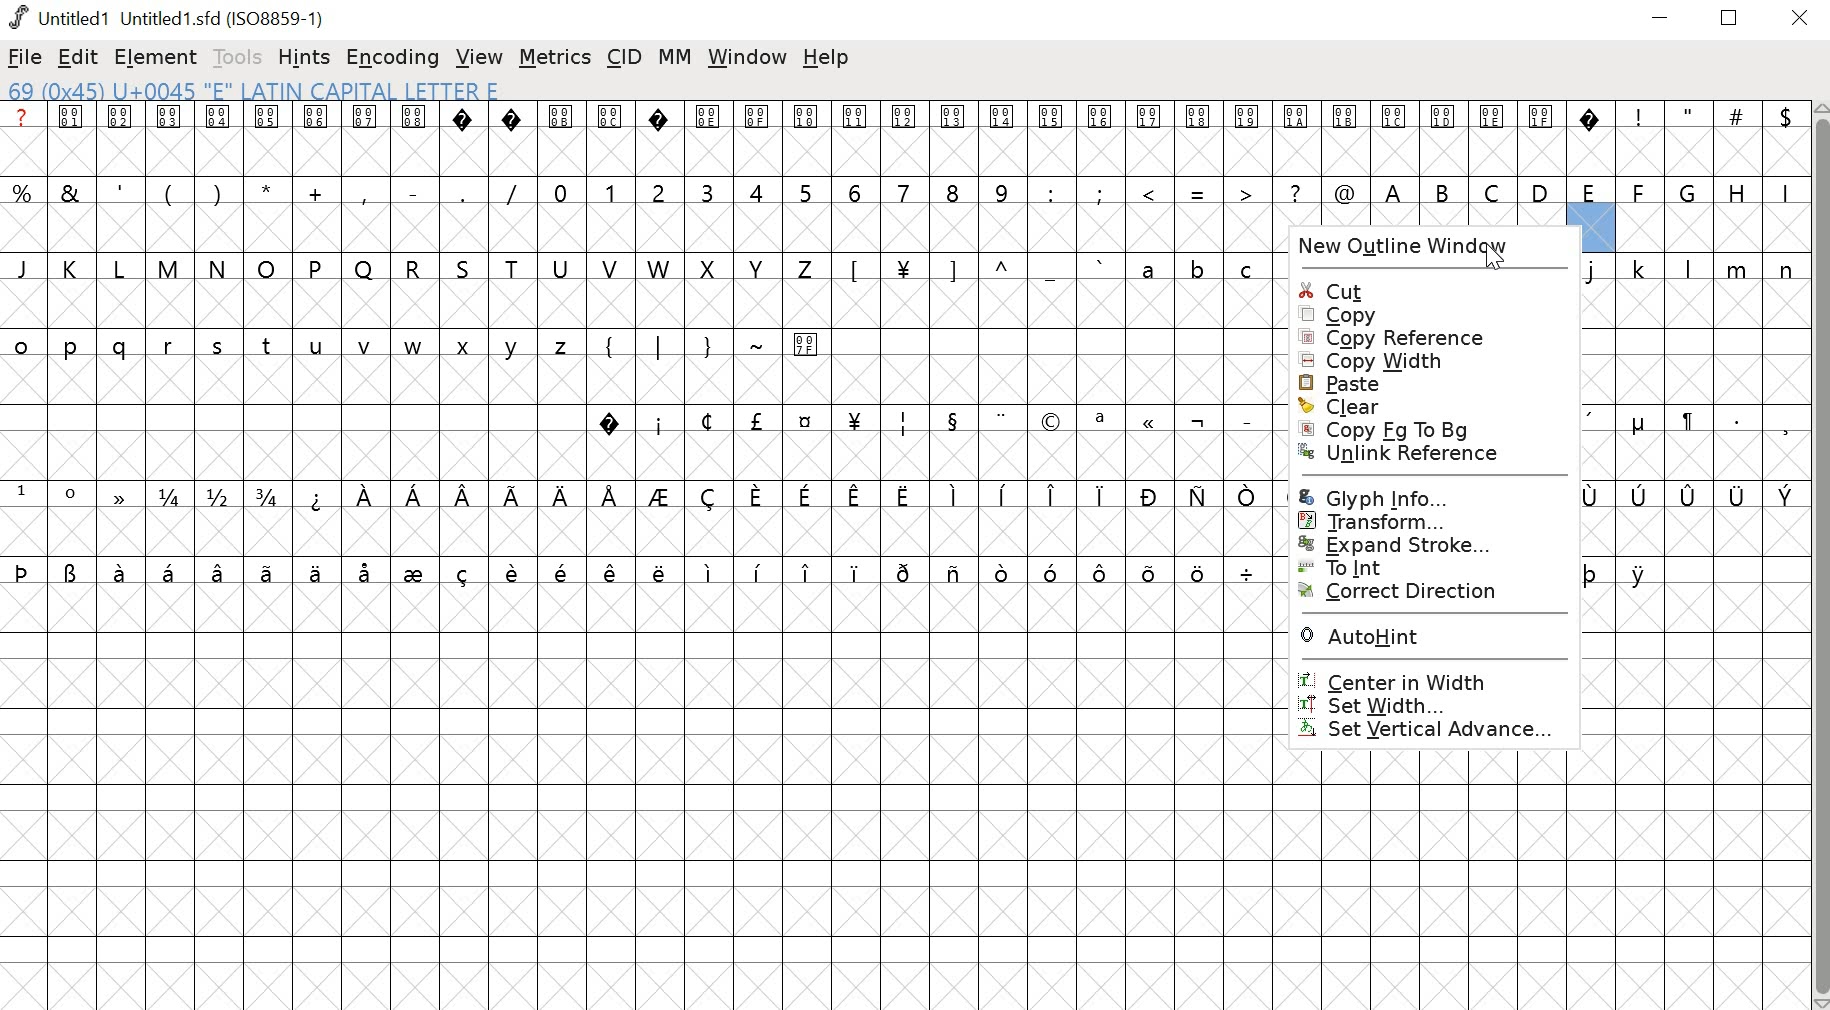  Describe the element at coordinates (639, 230) in the screenshot. I see `empty cells` at that location.